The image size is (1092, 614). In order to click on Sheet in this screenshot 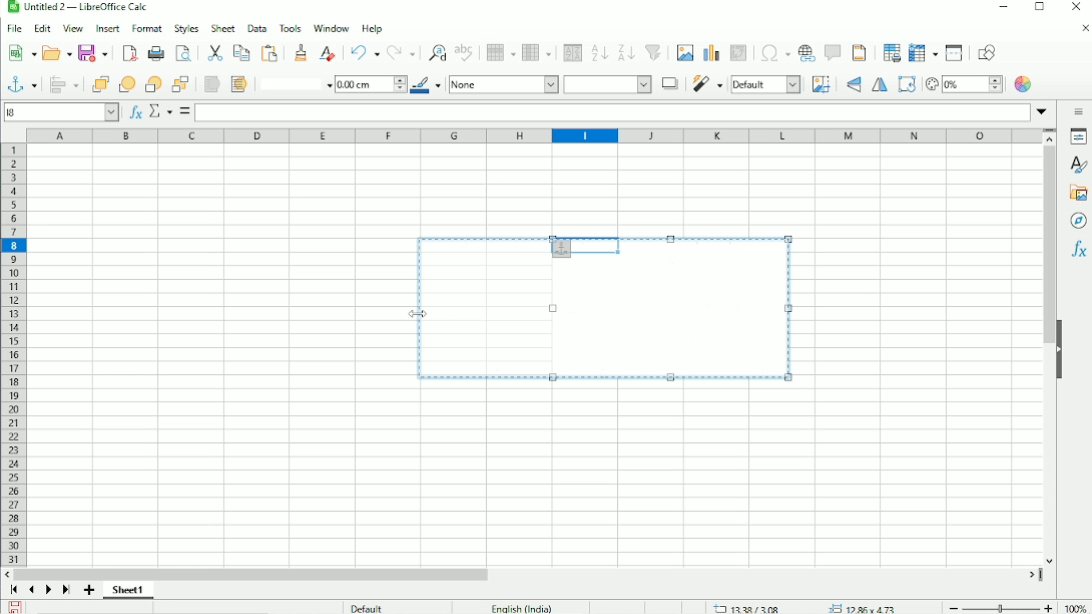, I will do `click(224, 28)`.